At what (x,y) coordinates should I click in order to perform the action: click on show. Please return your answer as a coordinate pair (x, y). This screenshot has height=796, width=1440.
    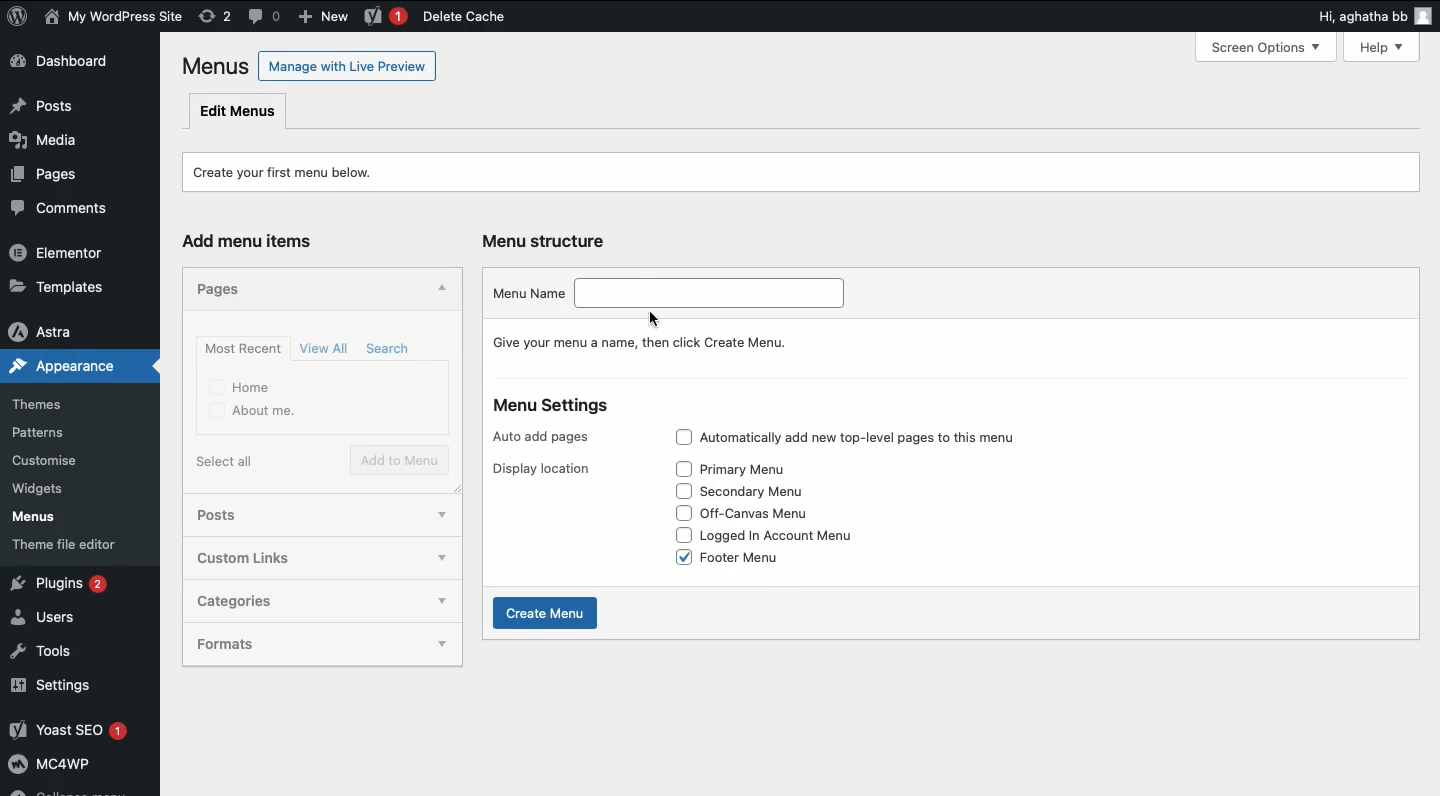
    Looking at the image, I should click on (431, 558).